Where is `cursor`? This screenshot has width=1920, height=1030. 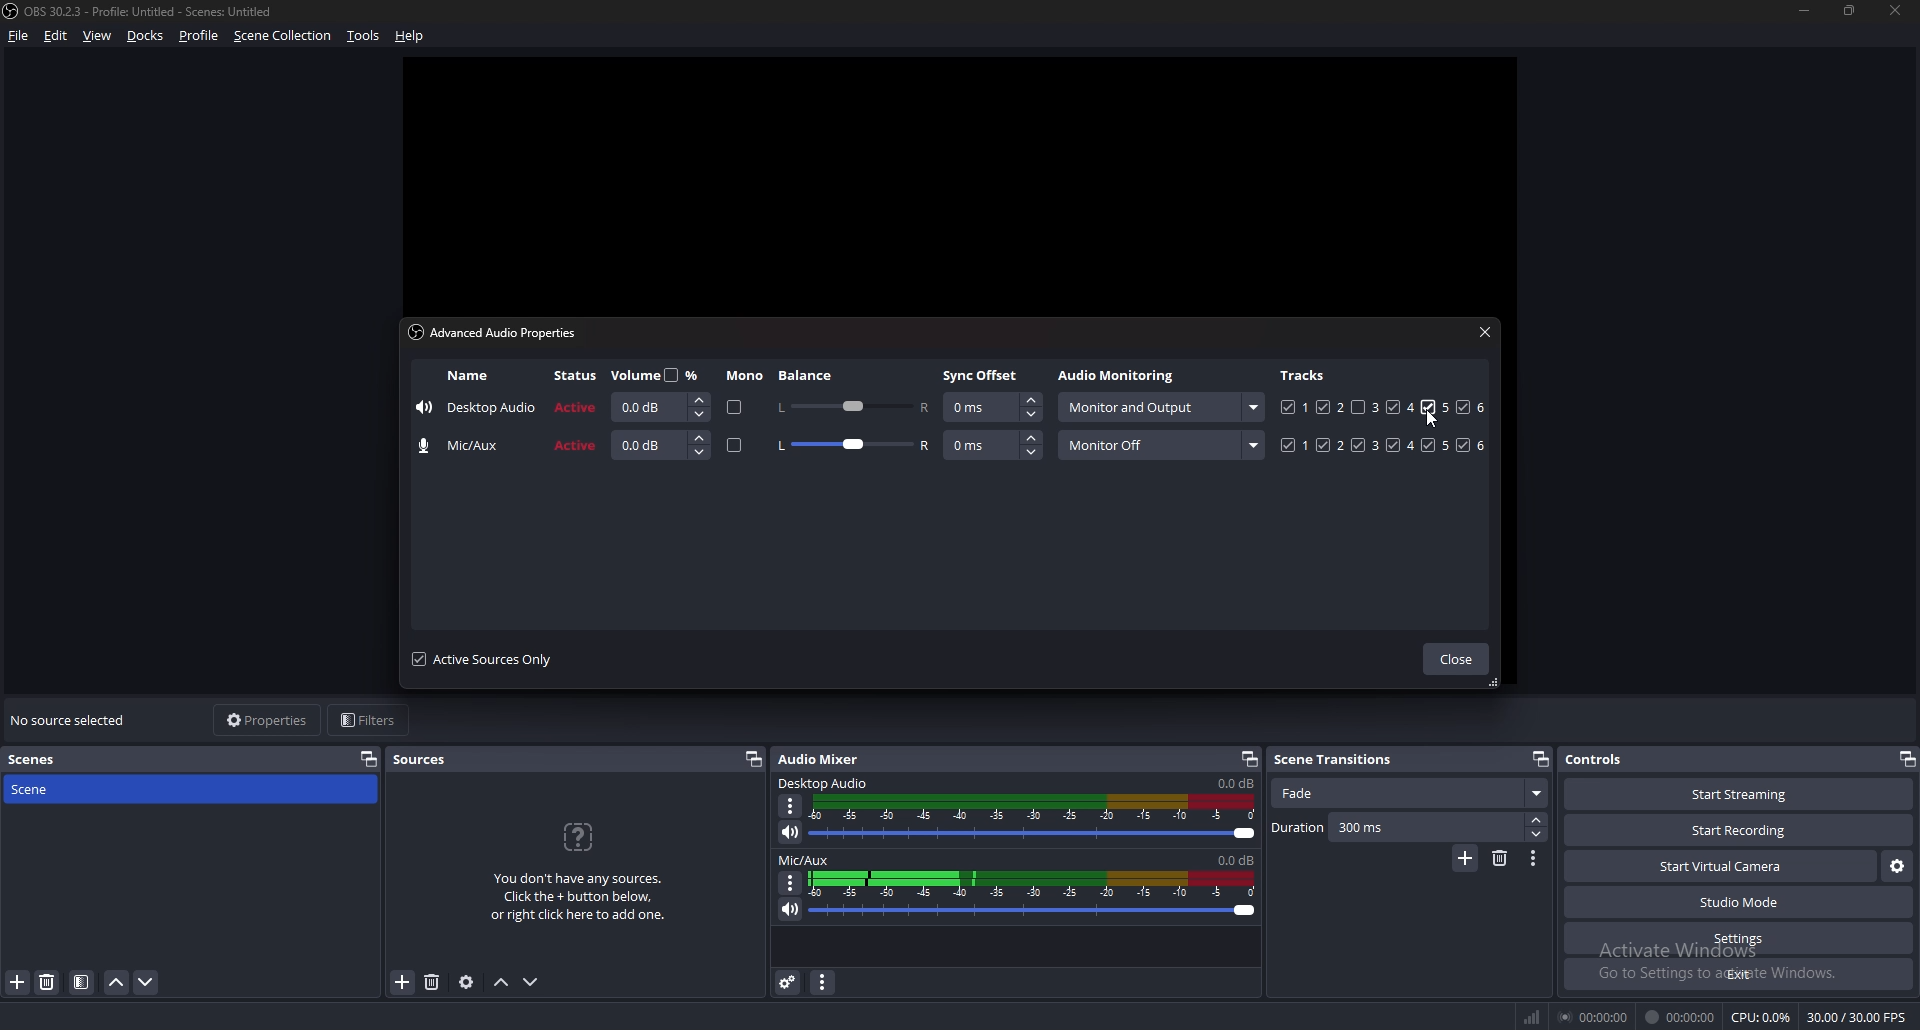 cursor is located at coordinates (1440, 420).